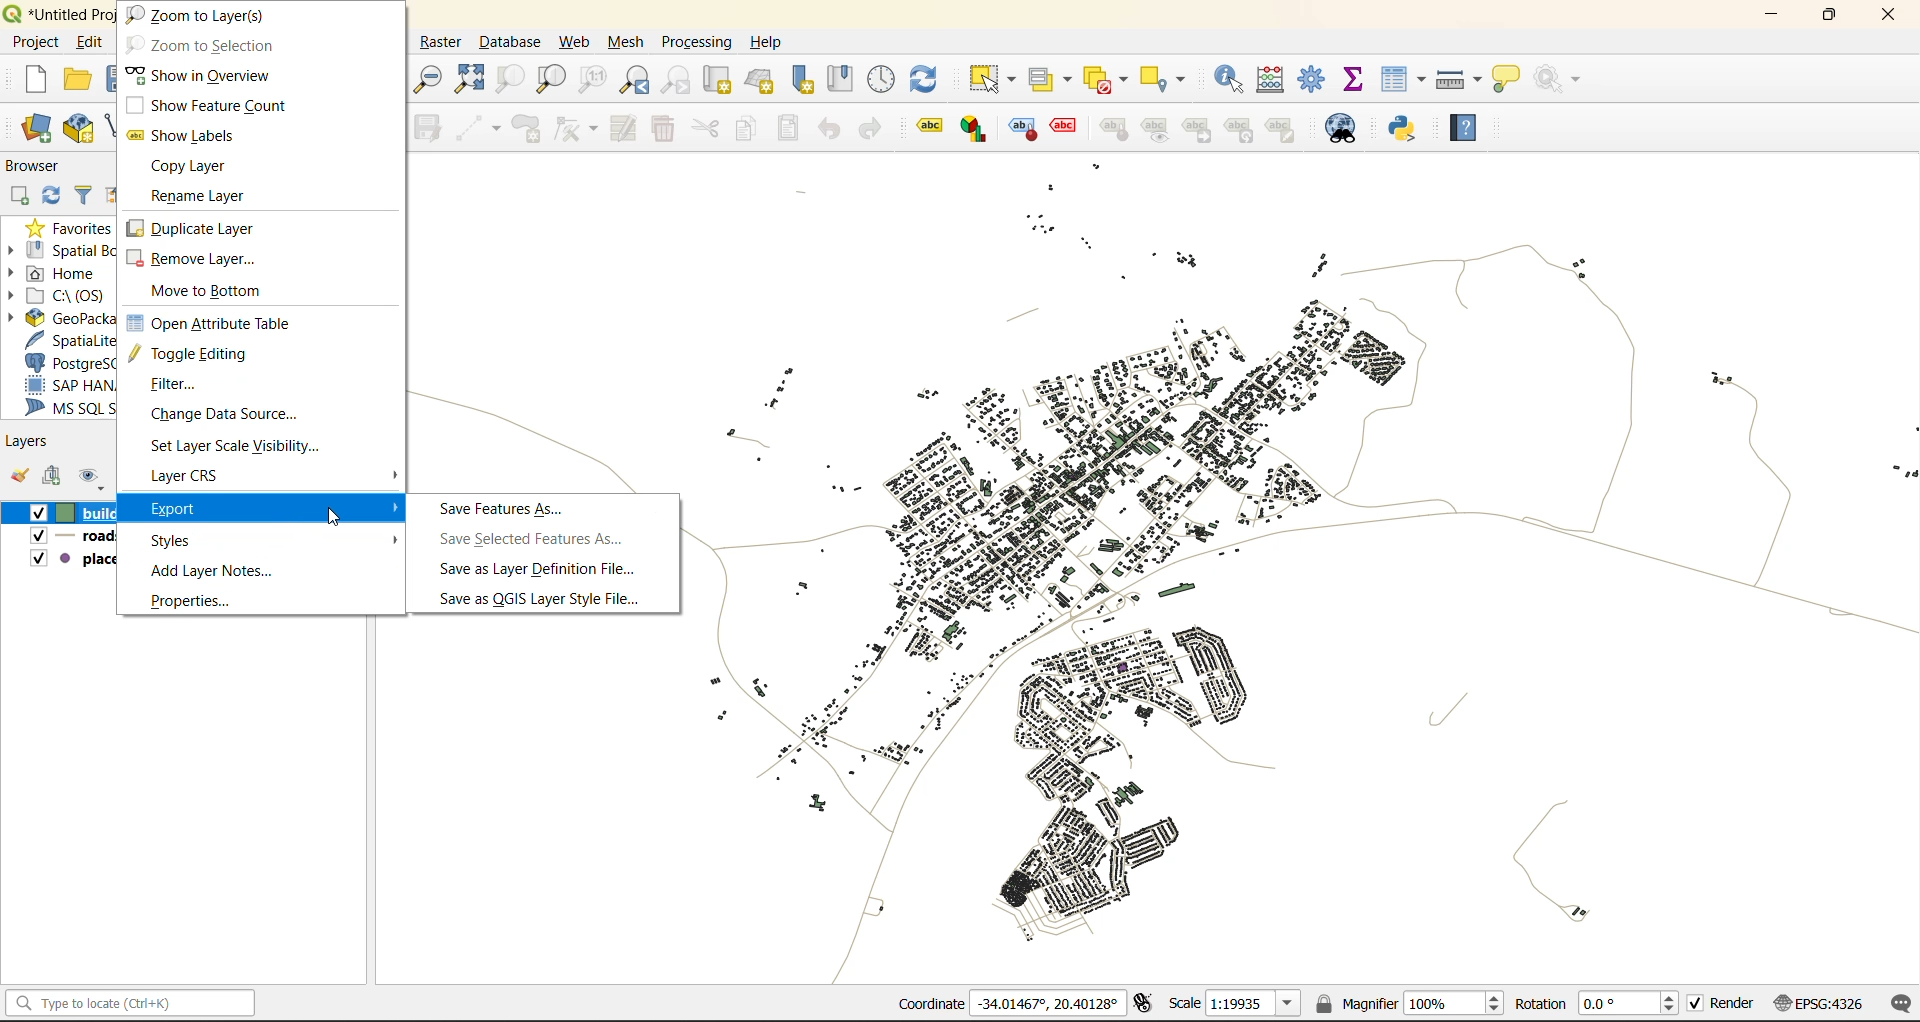 This screenshot has width=1920, height=1022. I want to click on no action, so click(1564, 79).